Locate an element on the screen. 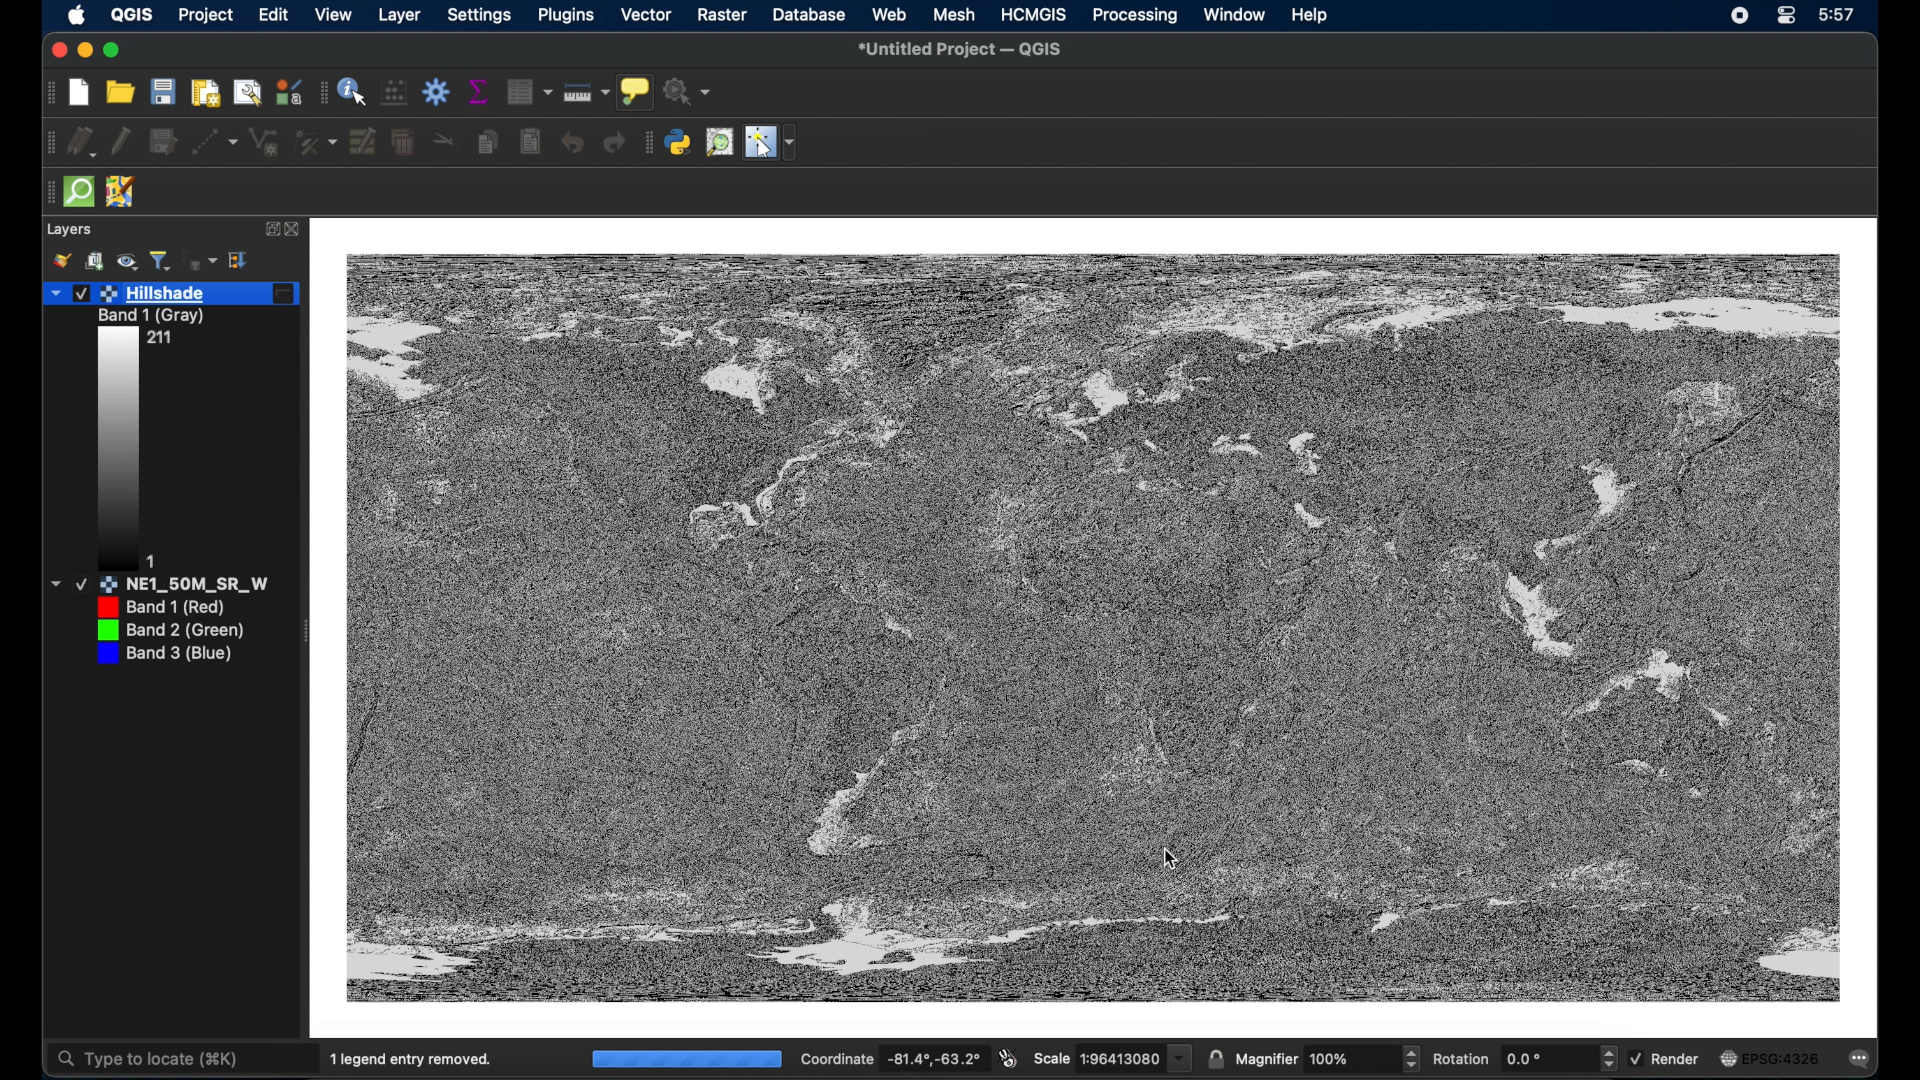 The image size is (1920, 1080). layer 2 is located at coordinates (156, 317).